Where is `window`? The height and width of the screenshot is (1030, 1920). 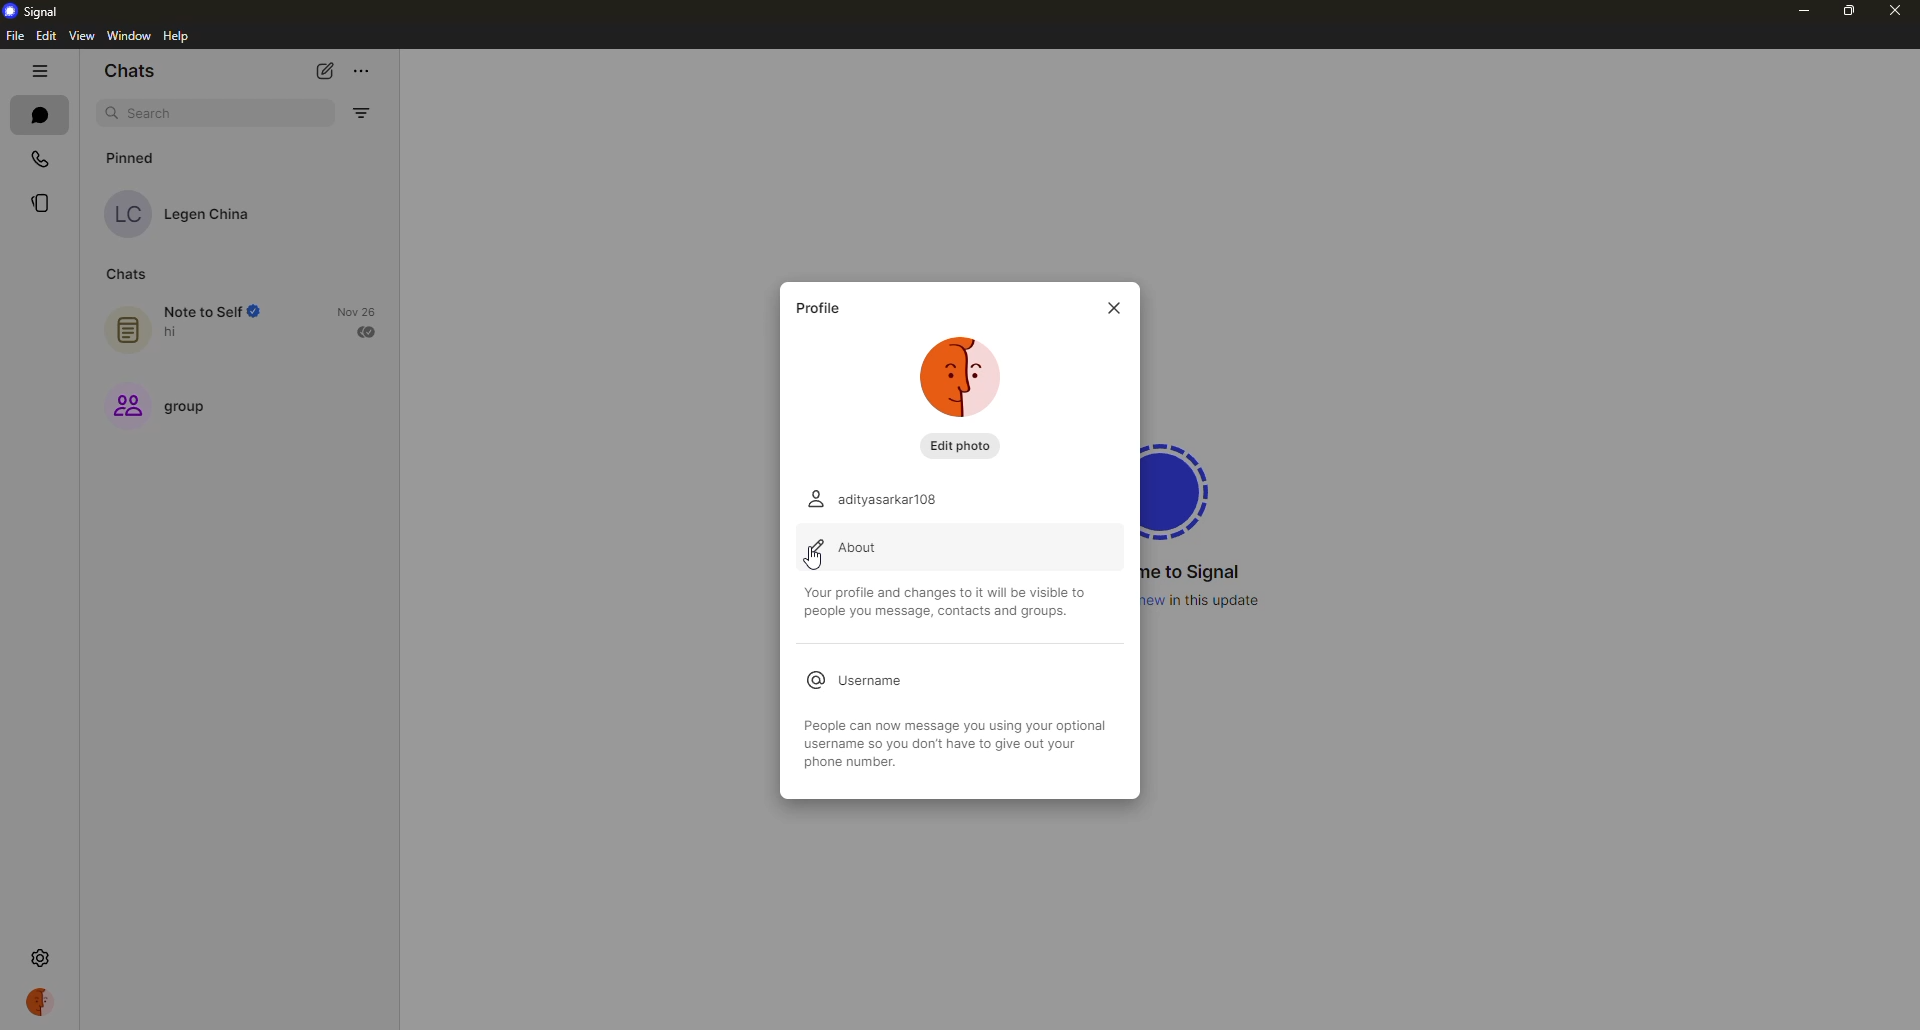
window is located at coordinates (130, 36).